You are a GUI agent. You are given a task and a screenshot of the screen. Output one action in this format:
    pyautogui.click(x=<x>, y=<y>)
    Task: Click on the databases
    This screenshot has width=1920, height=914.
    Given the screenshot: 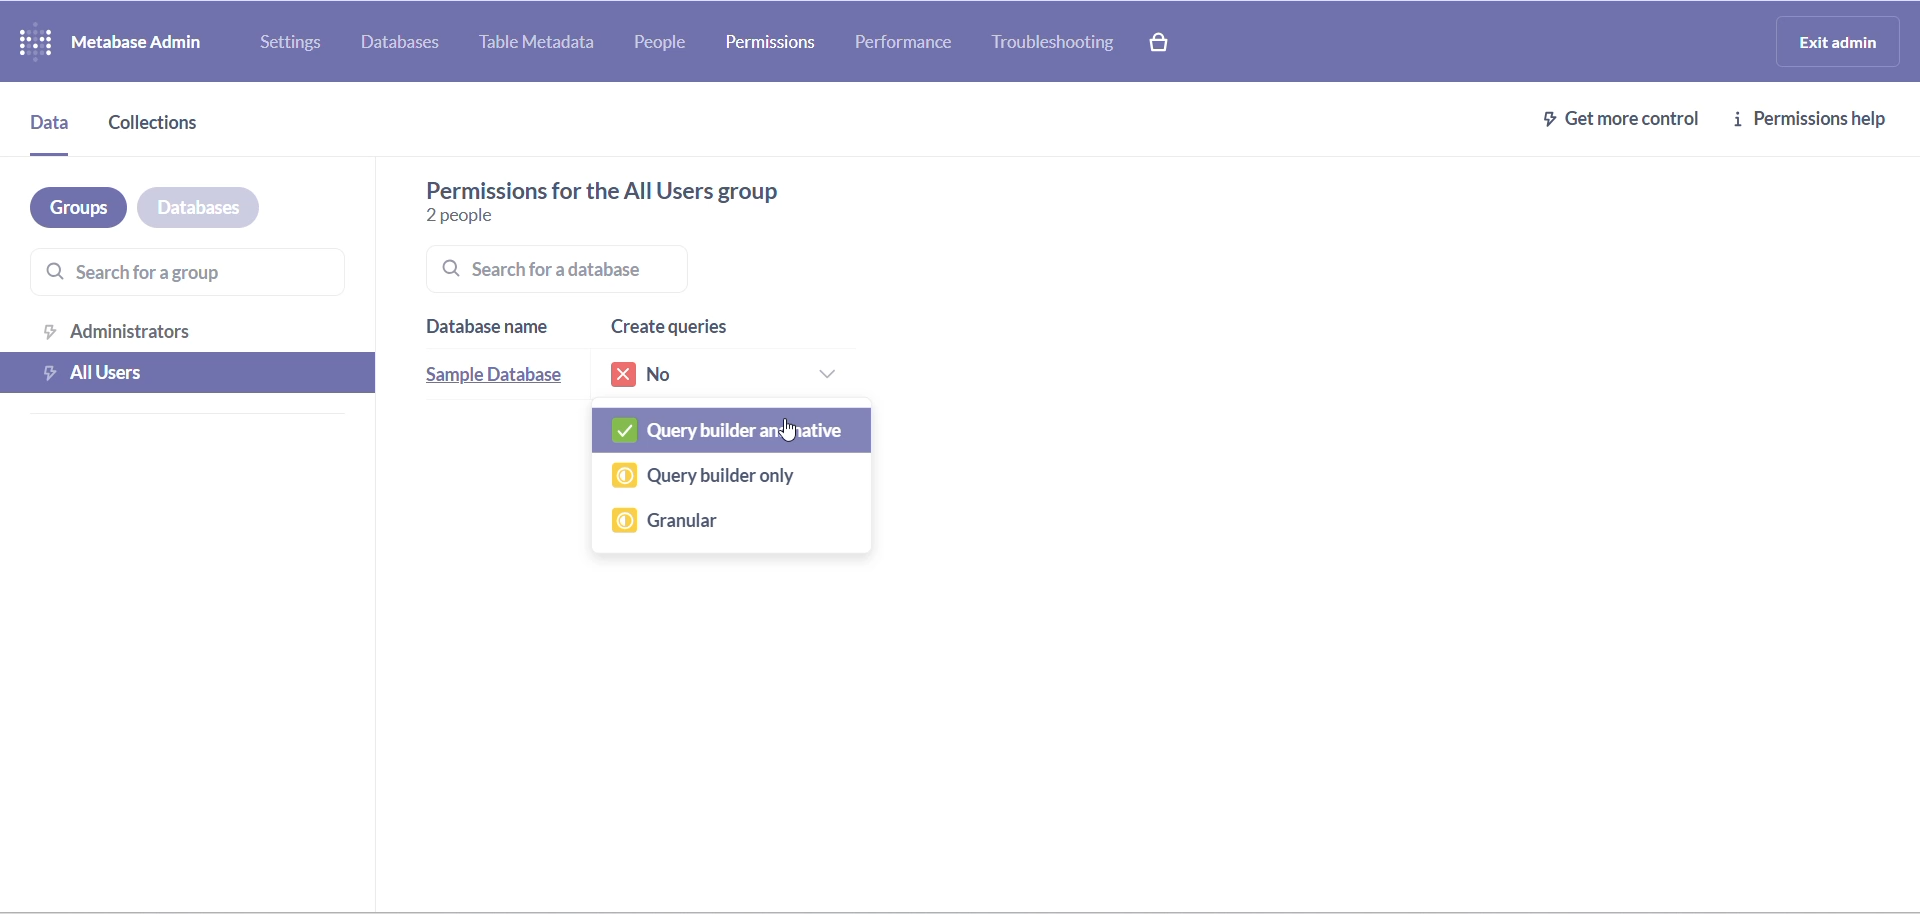 What is the action you would take?
    pyautogui.click(x=405, y=45)
    